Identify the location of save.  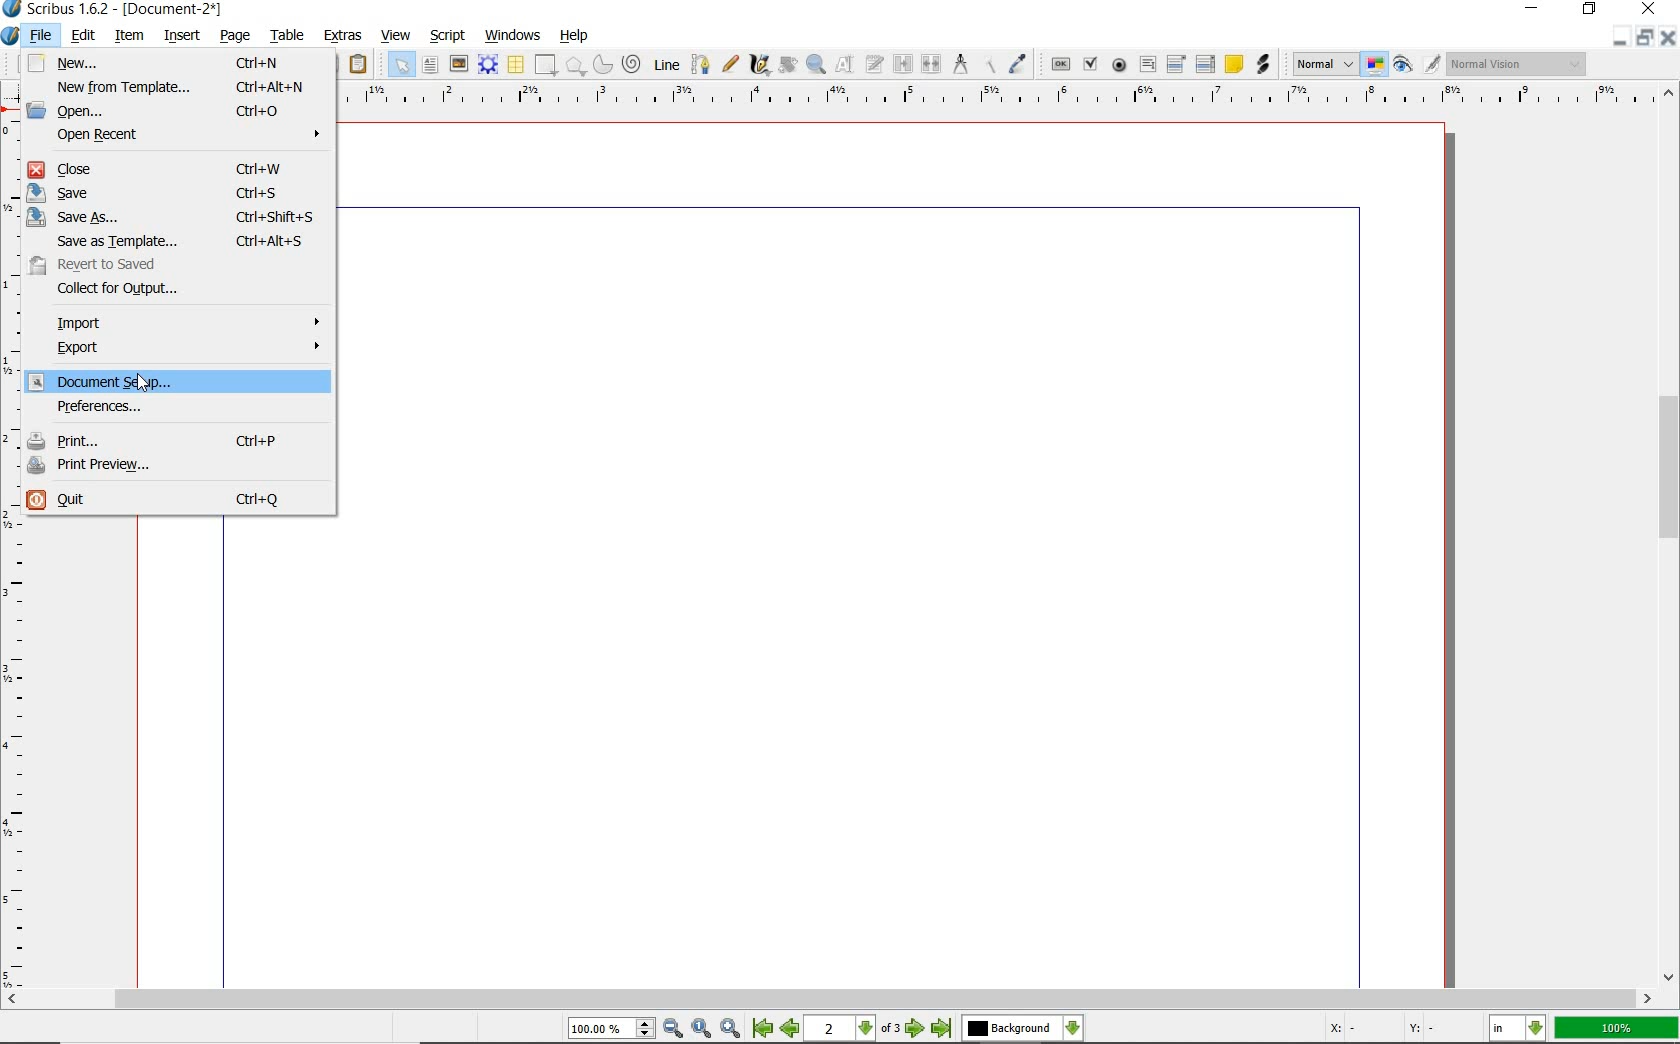
(184, 191).